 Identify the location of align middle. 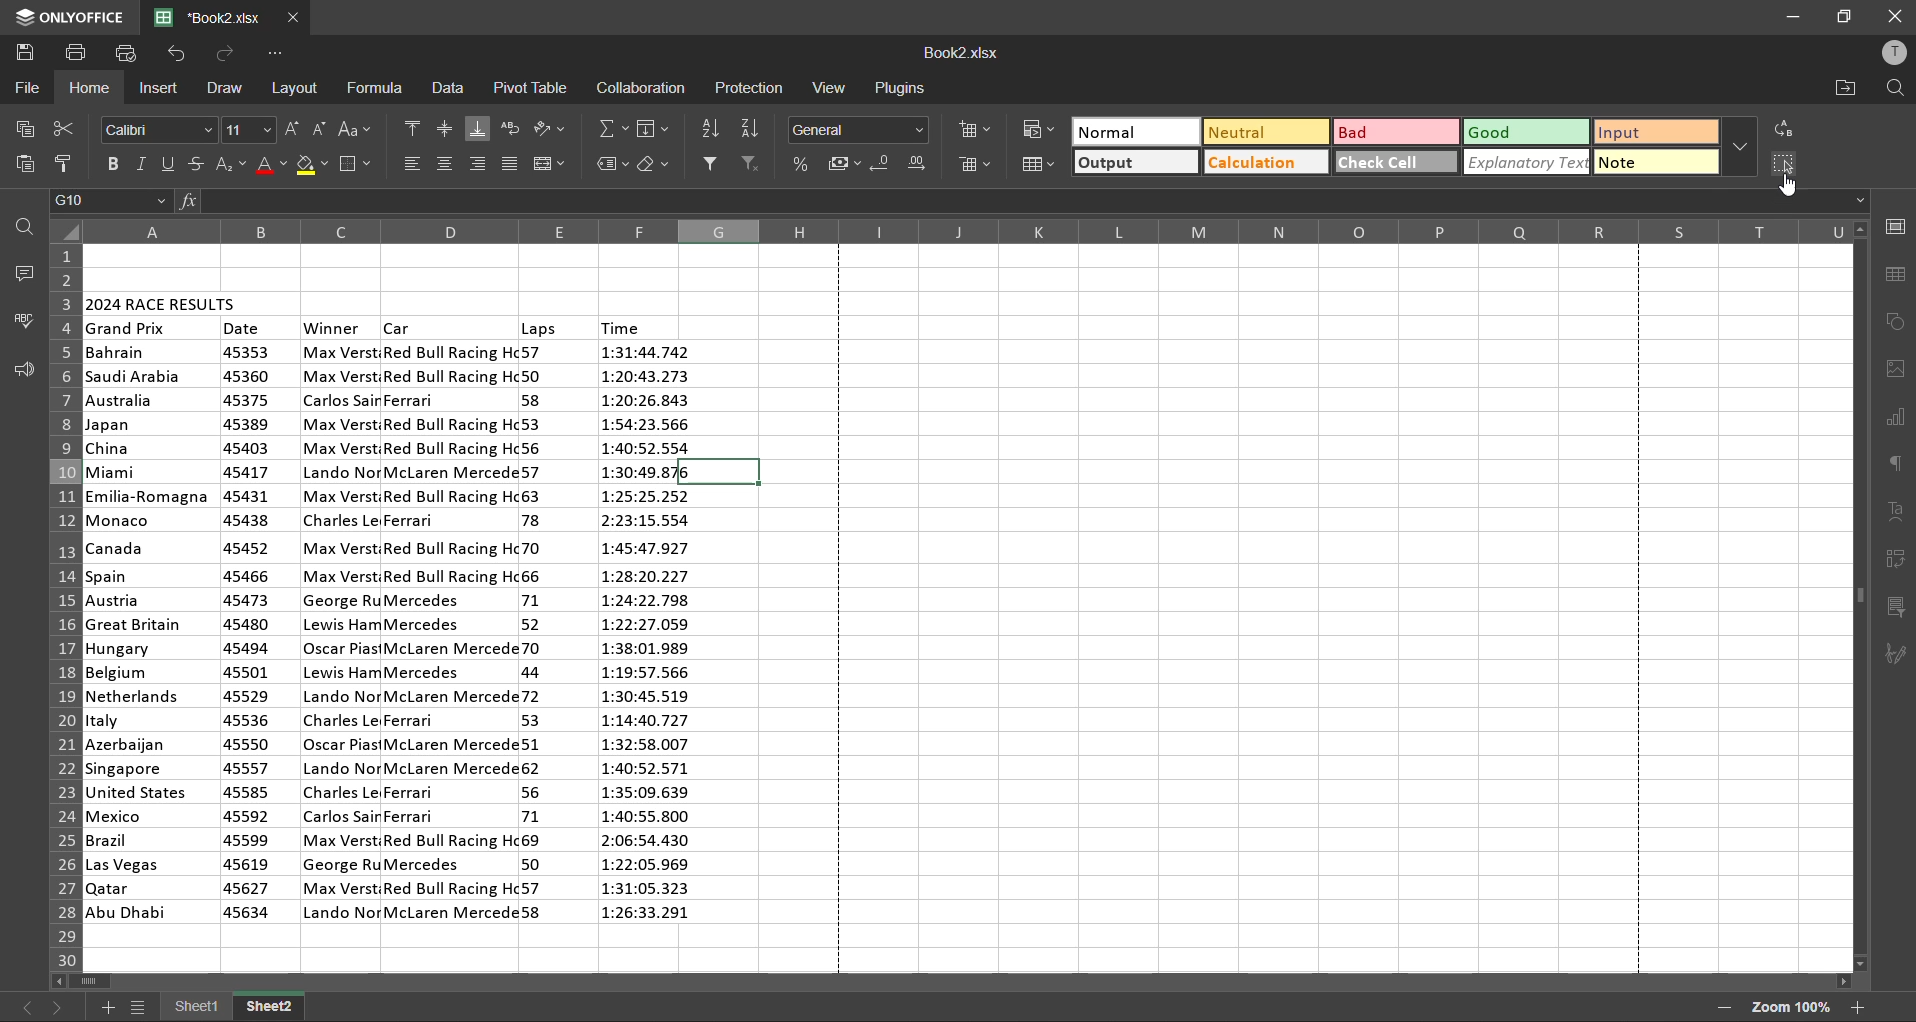
(443, 131).